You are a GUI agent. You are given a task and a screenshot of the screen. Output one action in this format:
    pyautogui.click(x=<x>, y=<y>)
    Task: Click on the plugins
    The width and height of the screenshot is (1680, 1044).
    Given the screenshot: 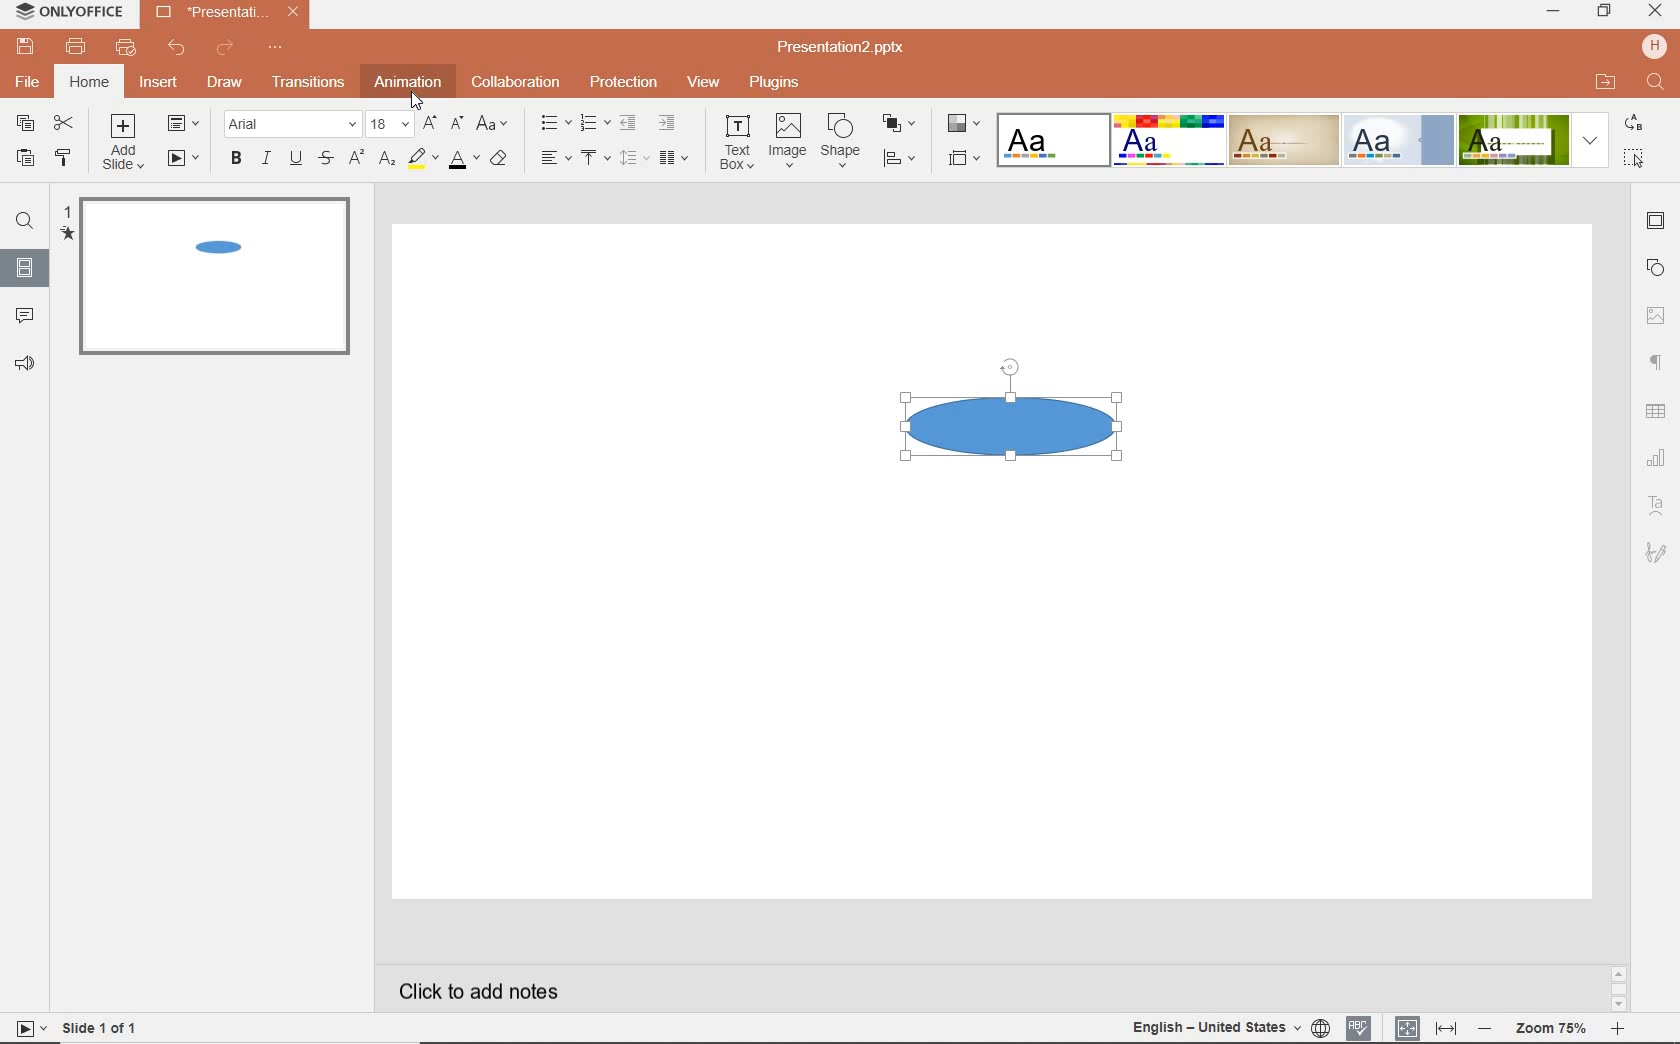 What is the action you would take?
    pyautogui.click(x=775, y=84)
    